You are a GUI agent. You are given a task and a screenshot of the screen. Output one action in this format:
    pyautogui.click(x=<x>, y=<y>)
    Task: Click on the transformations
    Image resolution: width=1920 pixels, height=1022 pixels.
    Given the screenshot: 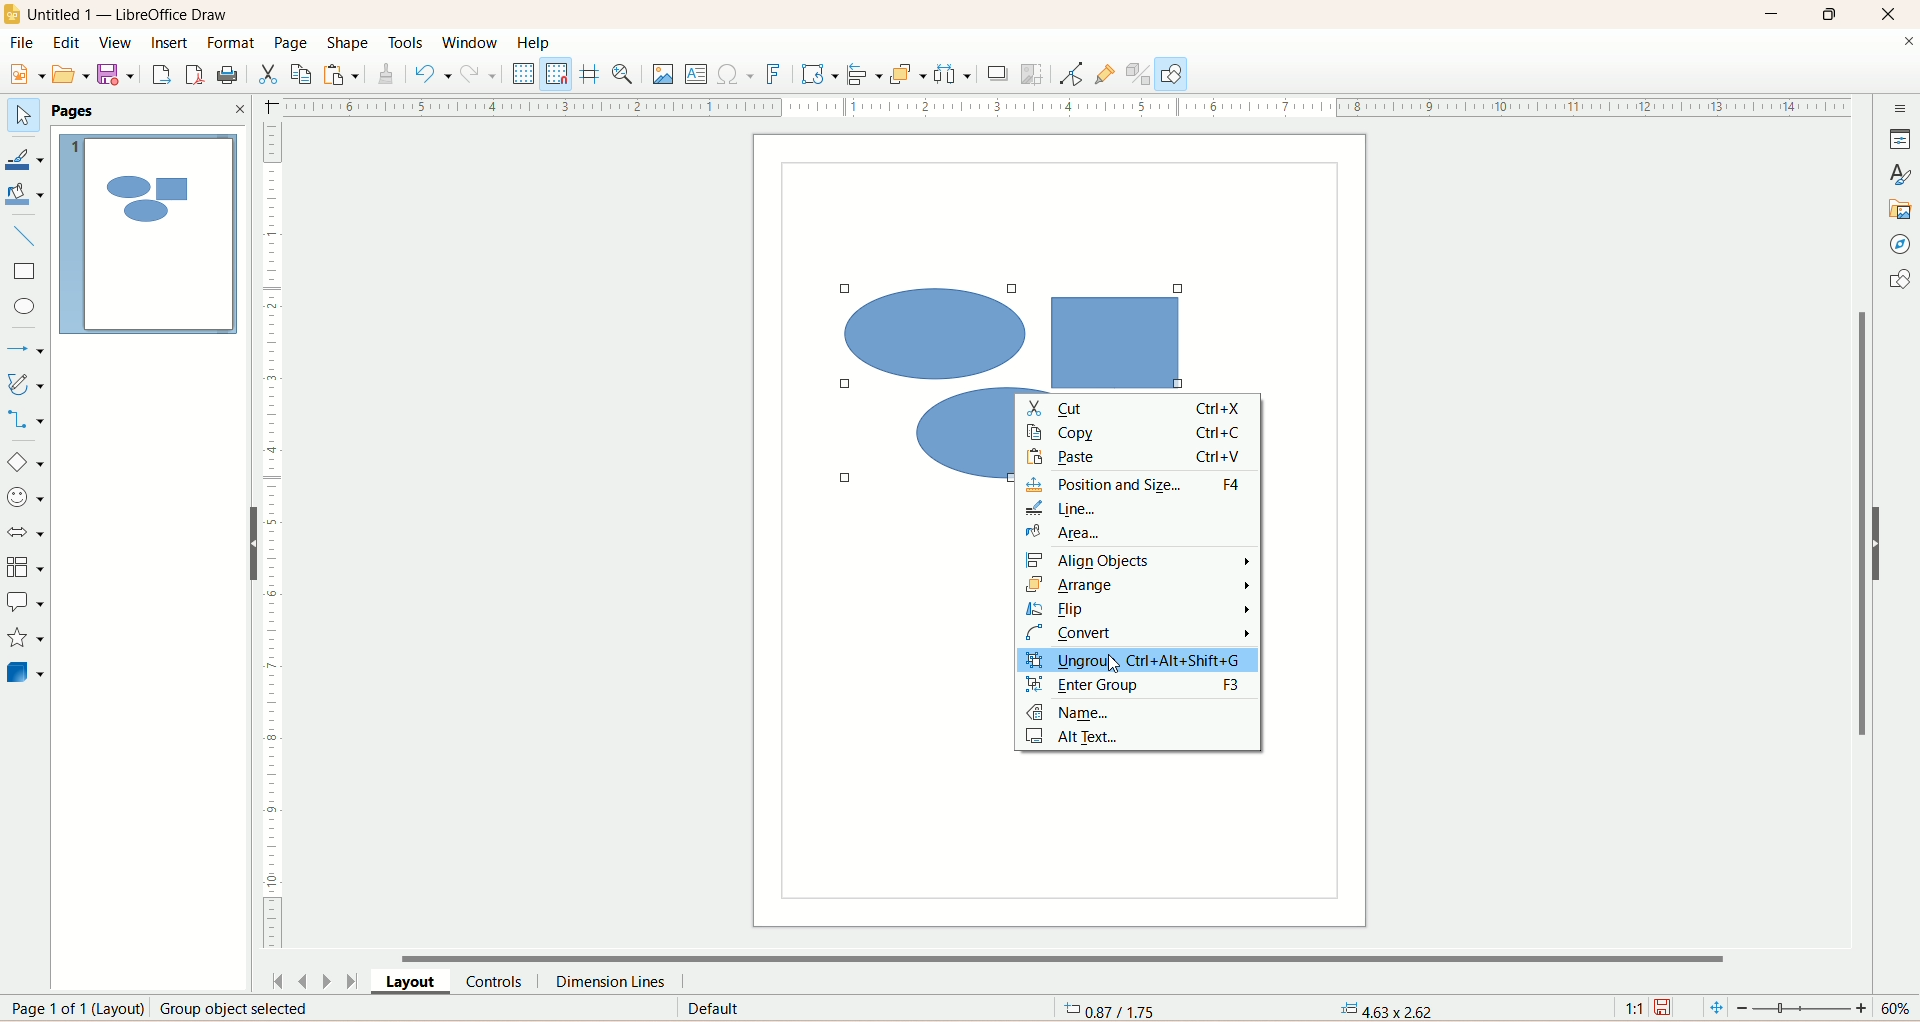 What is the action you would take?
    pyautogui.click(x=821, y=77)
    